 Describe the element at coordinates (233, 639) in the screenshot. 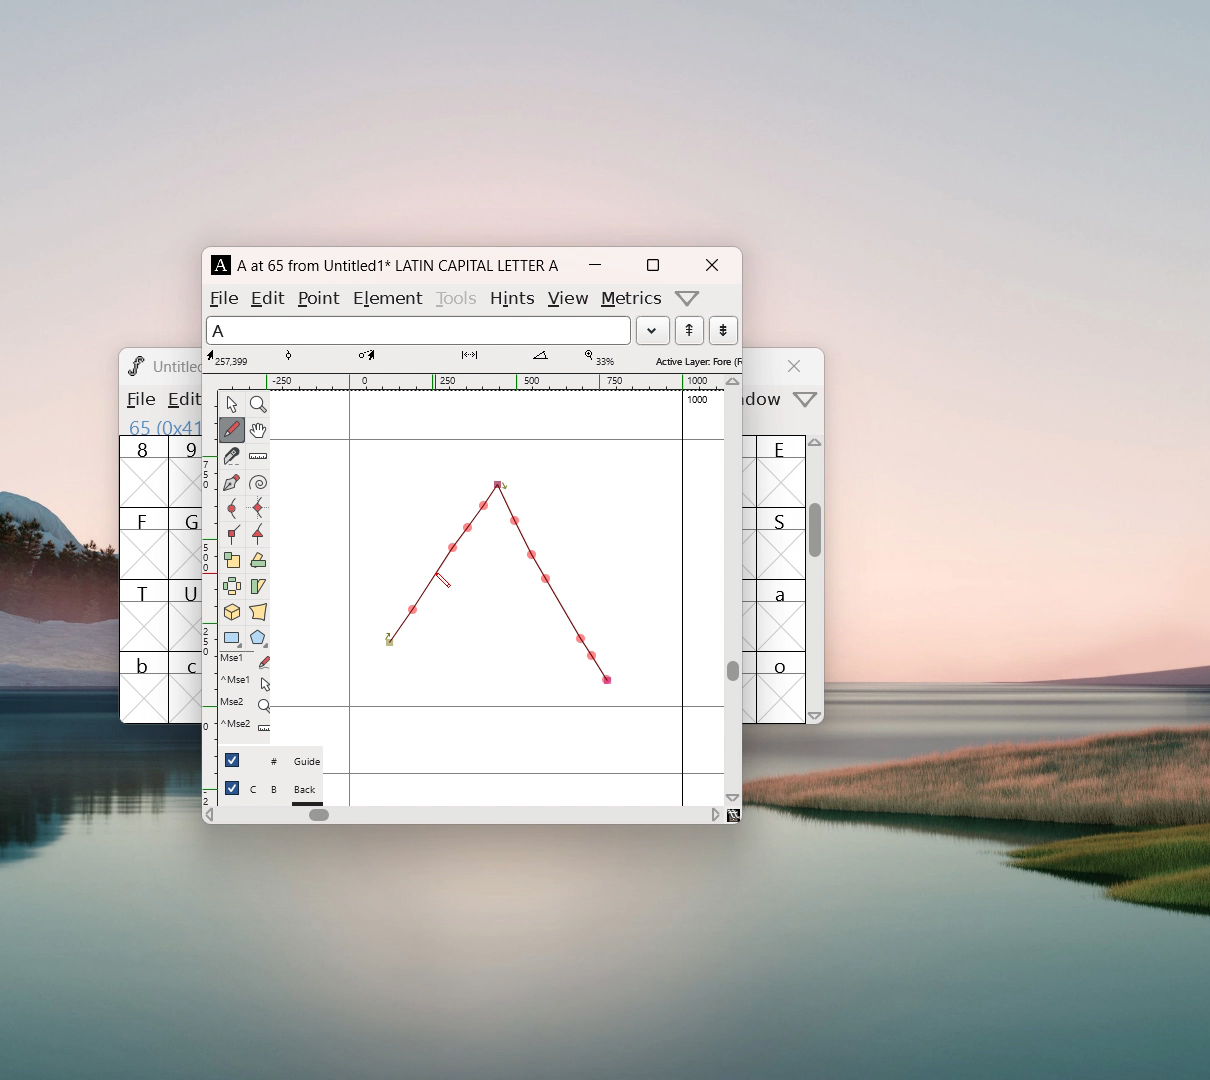

I see `rectangle or ellipse` at that location.